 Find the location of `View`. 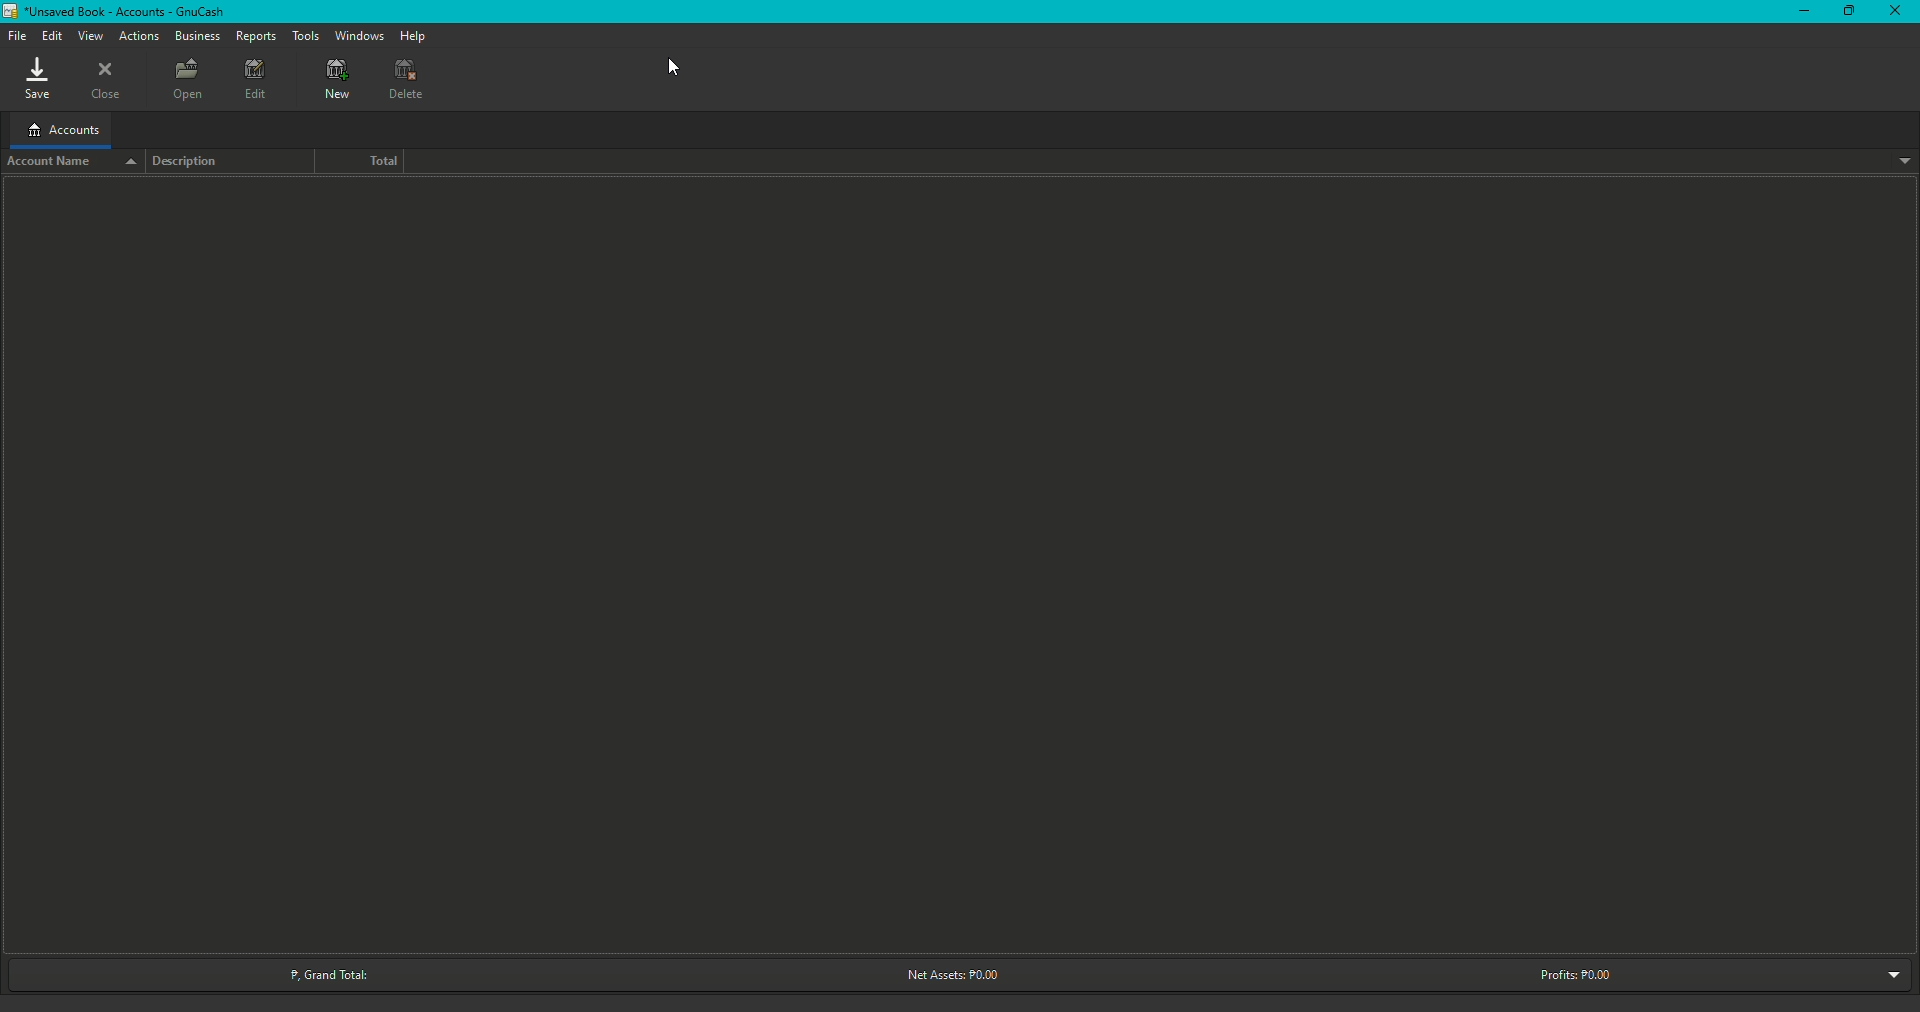

View is located at coordinates (93, 36).